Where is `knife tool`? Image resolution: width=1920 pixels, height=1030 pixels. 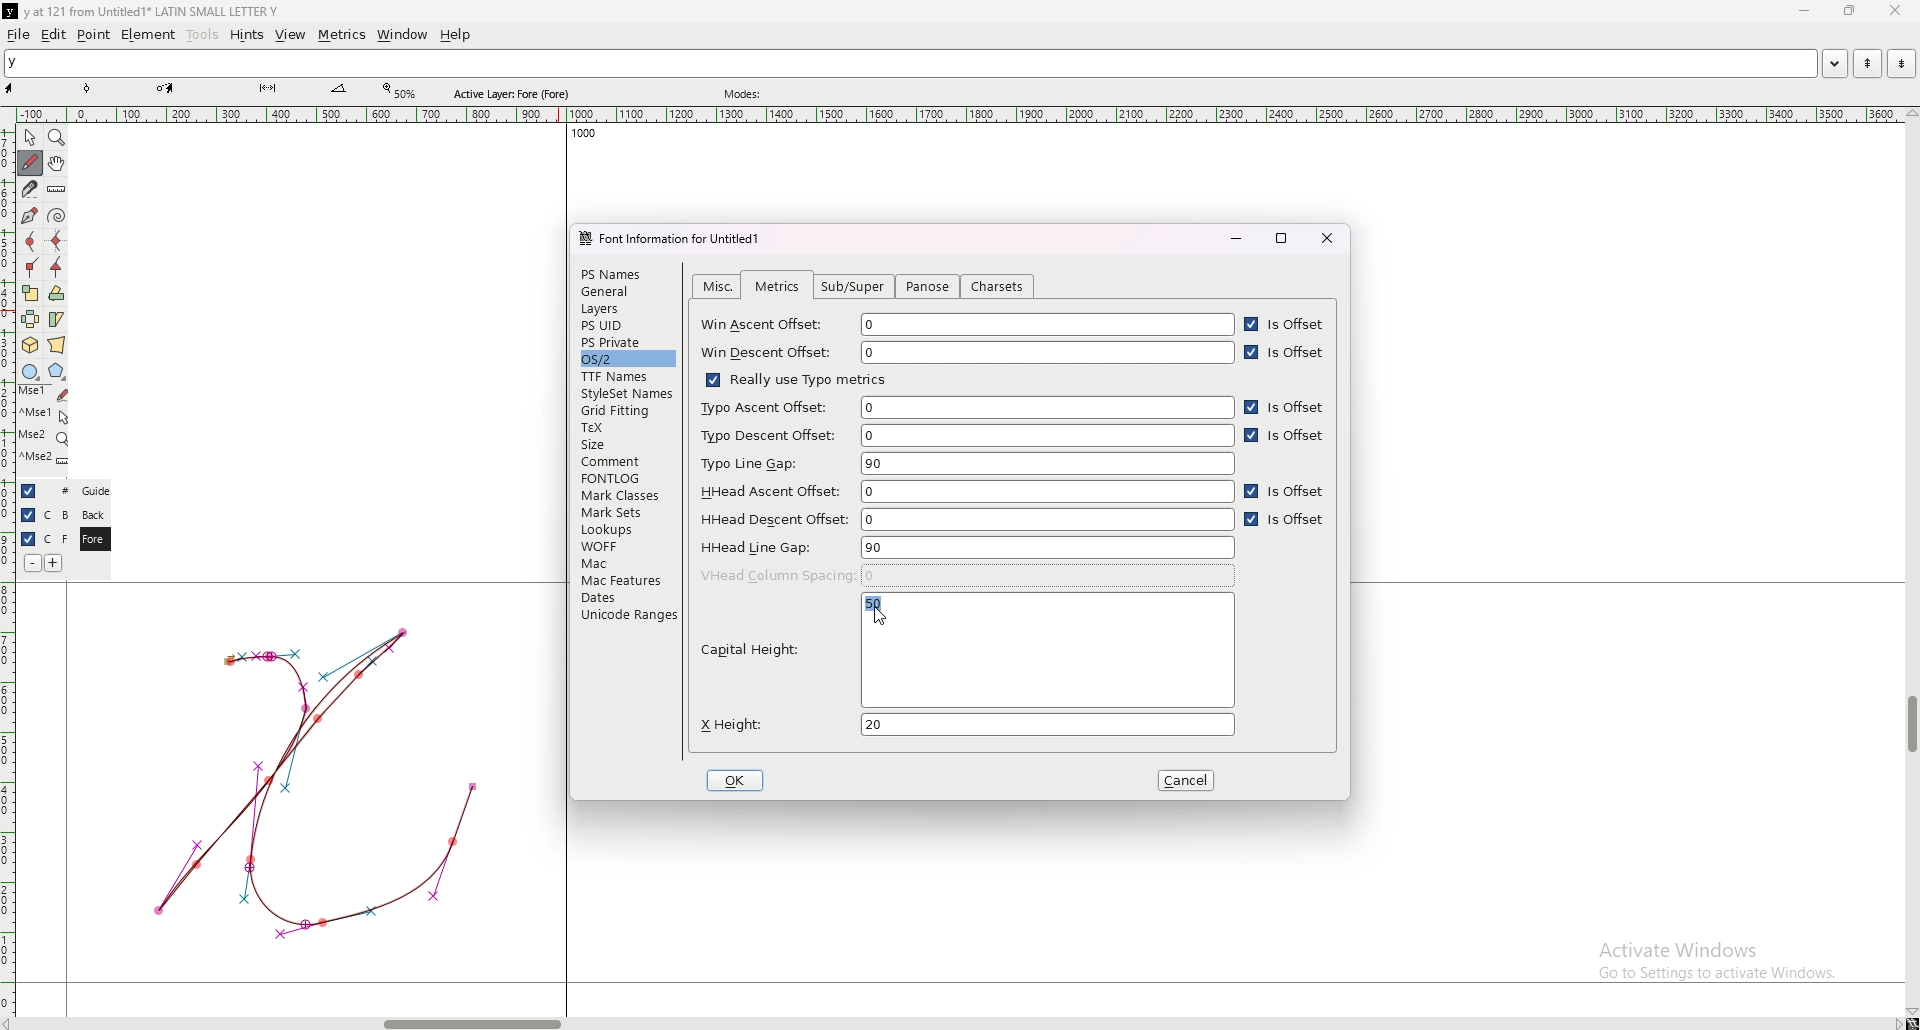 knife tool is located at coordinates (266, 89).